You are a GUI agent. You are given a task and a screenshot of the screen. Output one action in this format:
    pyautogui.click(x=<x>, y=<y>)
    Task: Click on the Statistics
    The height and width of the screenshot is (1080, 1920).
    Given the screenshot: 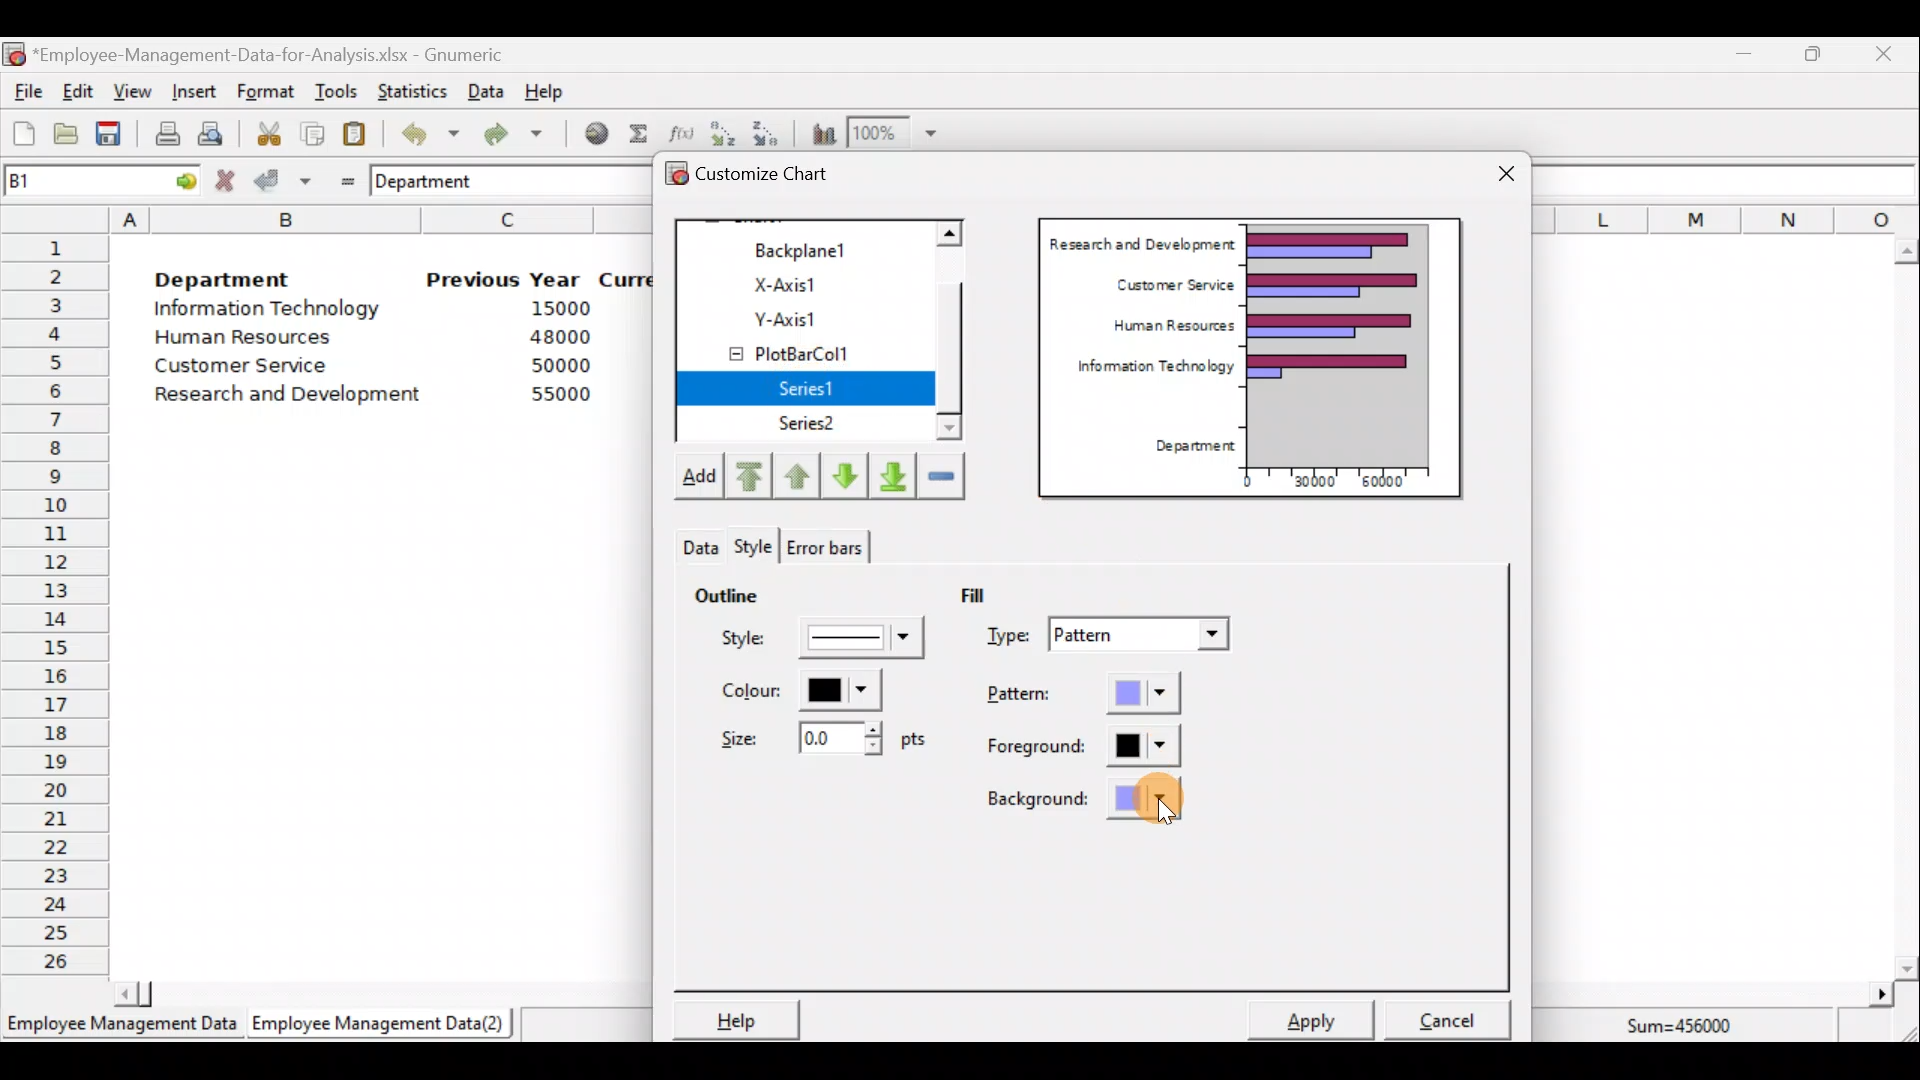 What is the action you would take?
    pyautogui.click(x=408, y=89)
    